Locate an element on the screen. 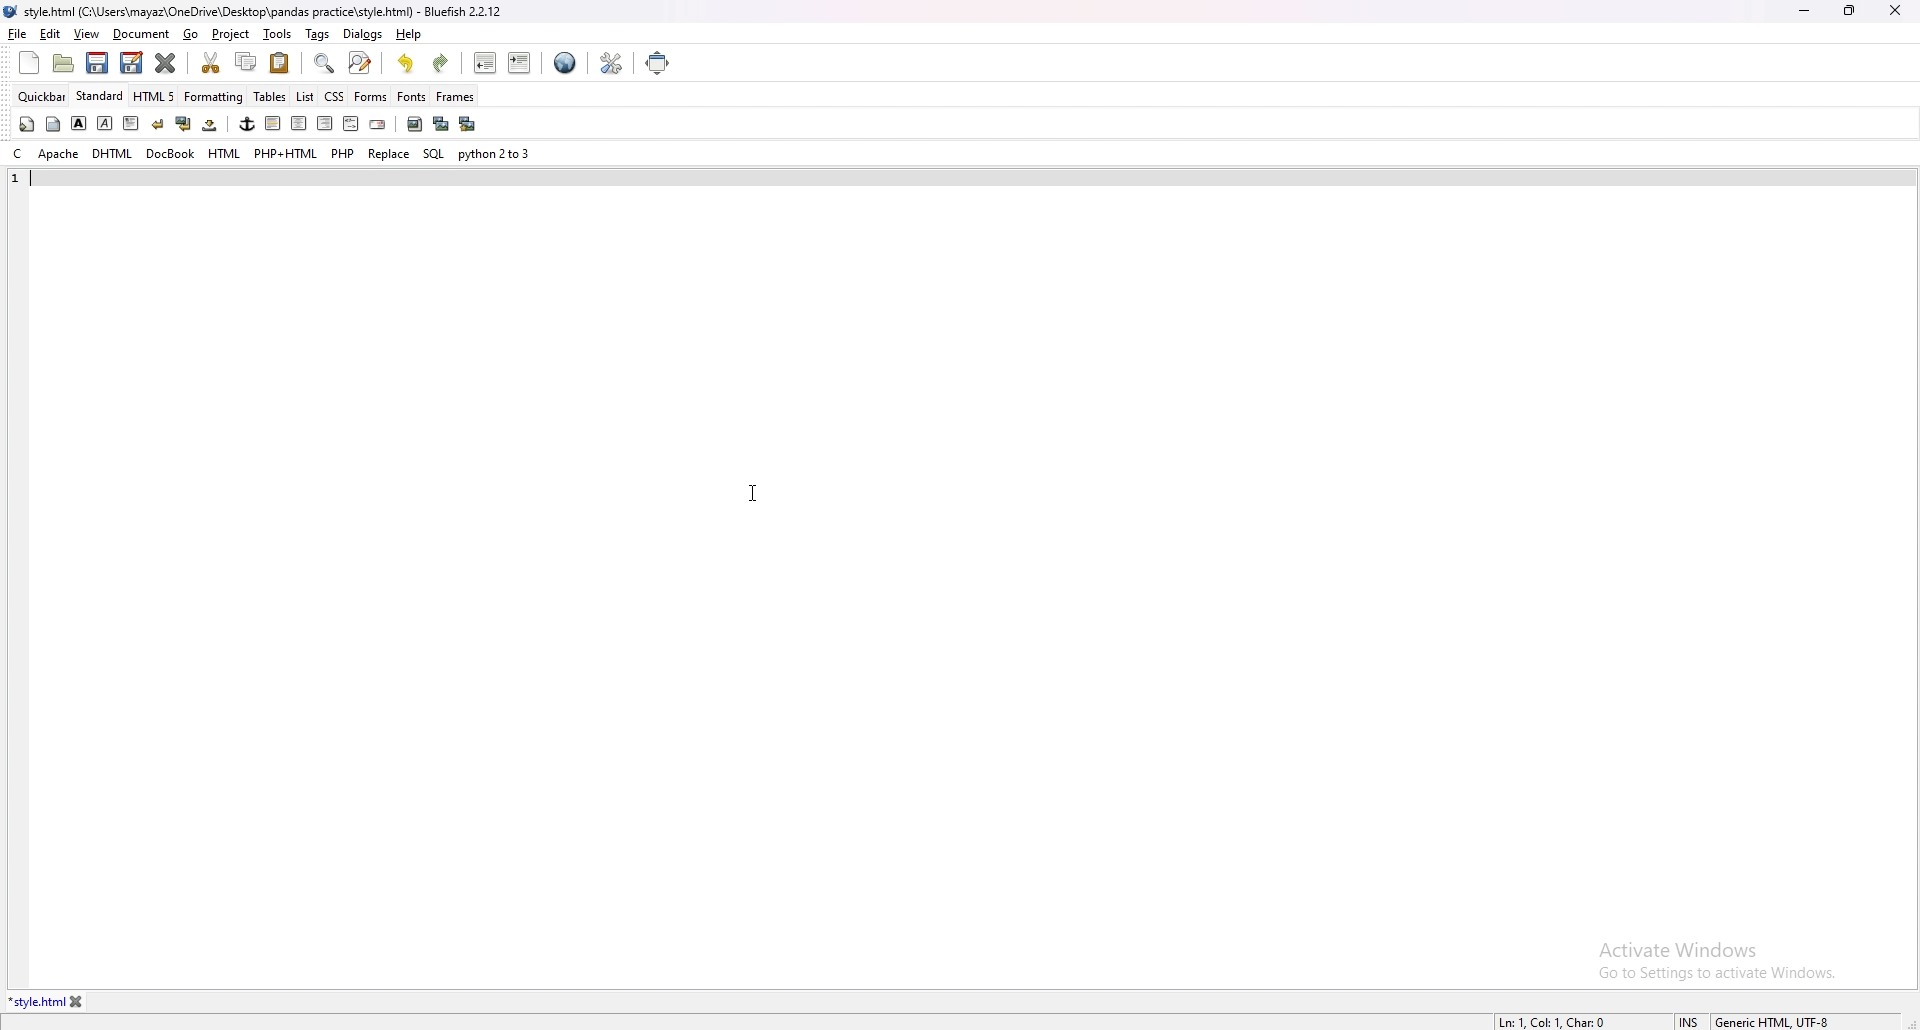 This screenshot has width=1920, height=1030. paste is located at coordinates (280, 62).